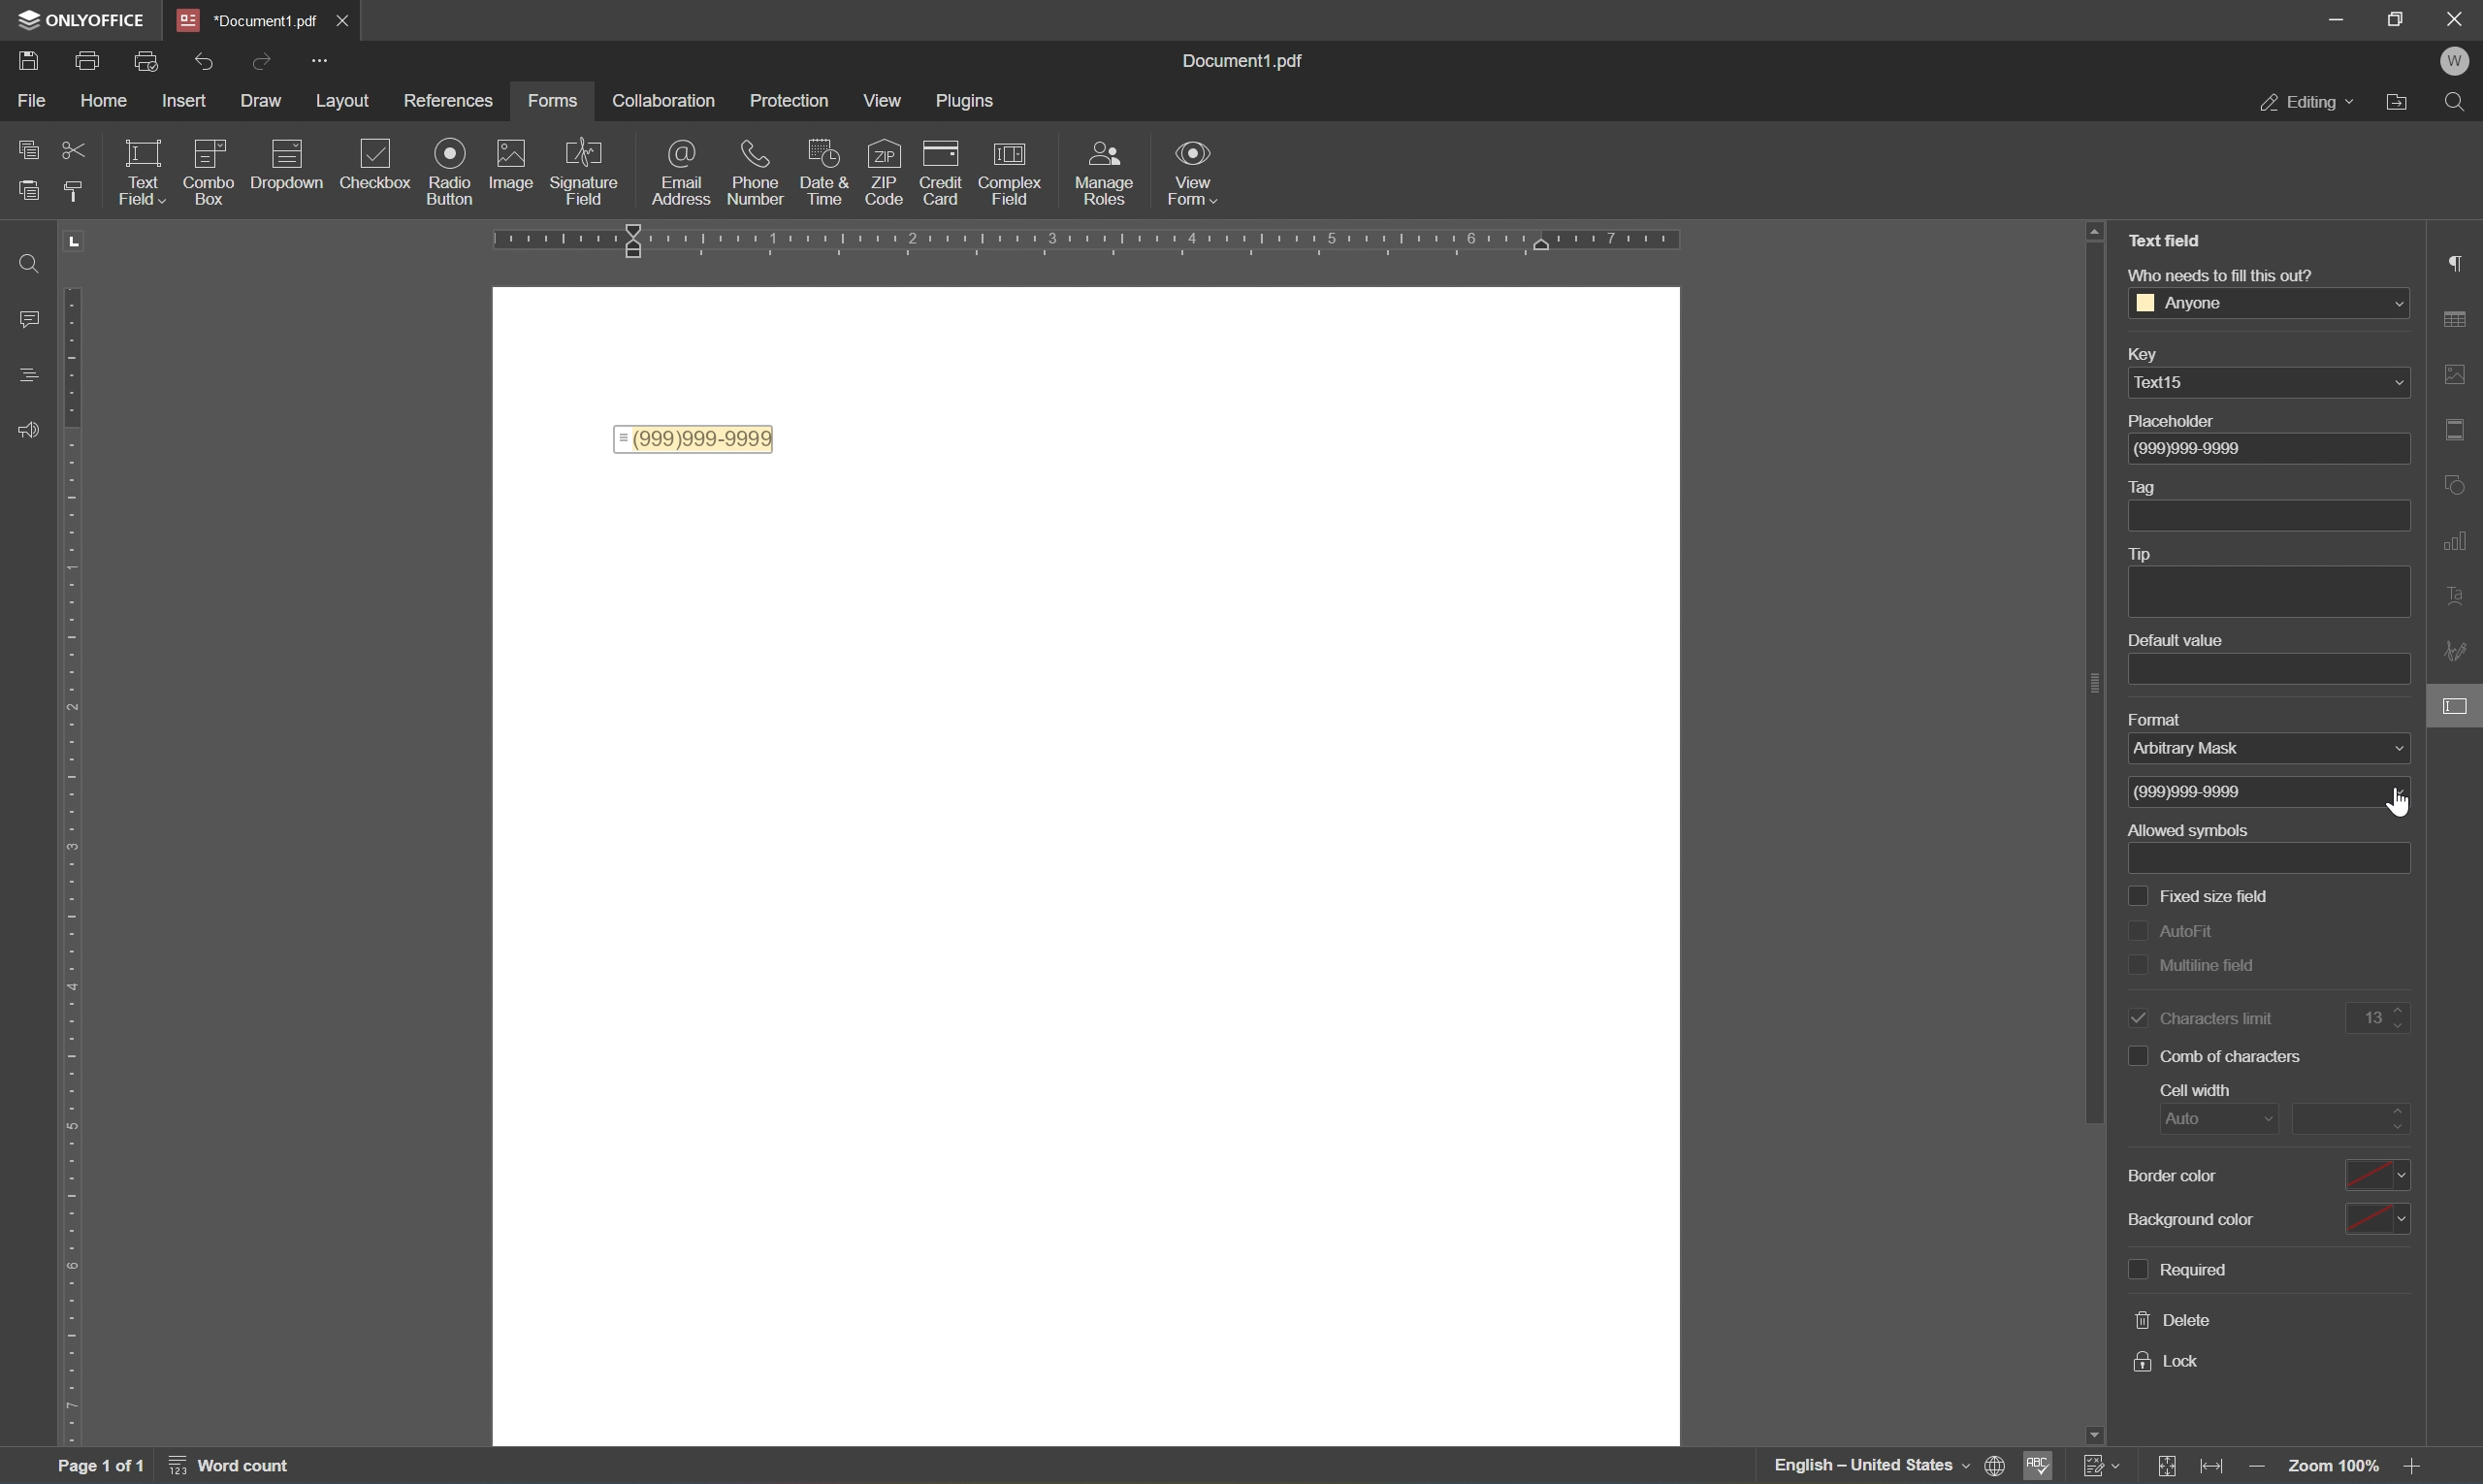 The image size is (2483, 1484). Describe the element at coordinates (1104, 240) in the screenshot. I see `ruler` at that location.